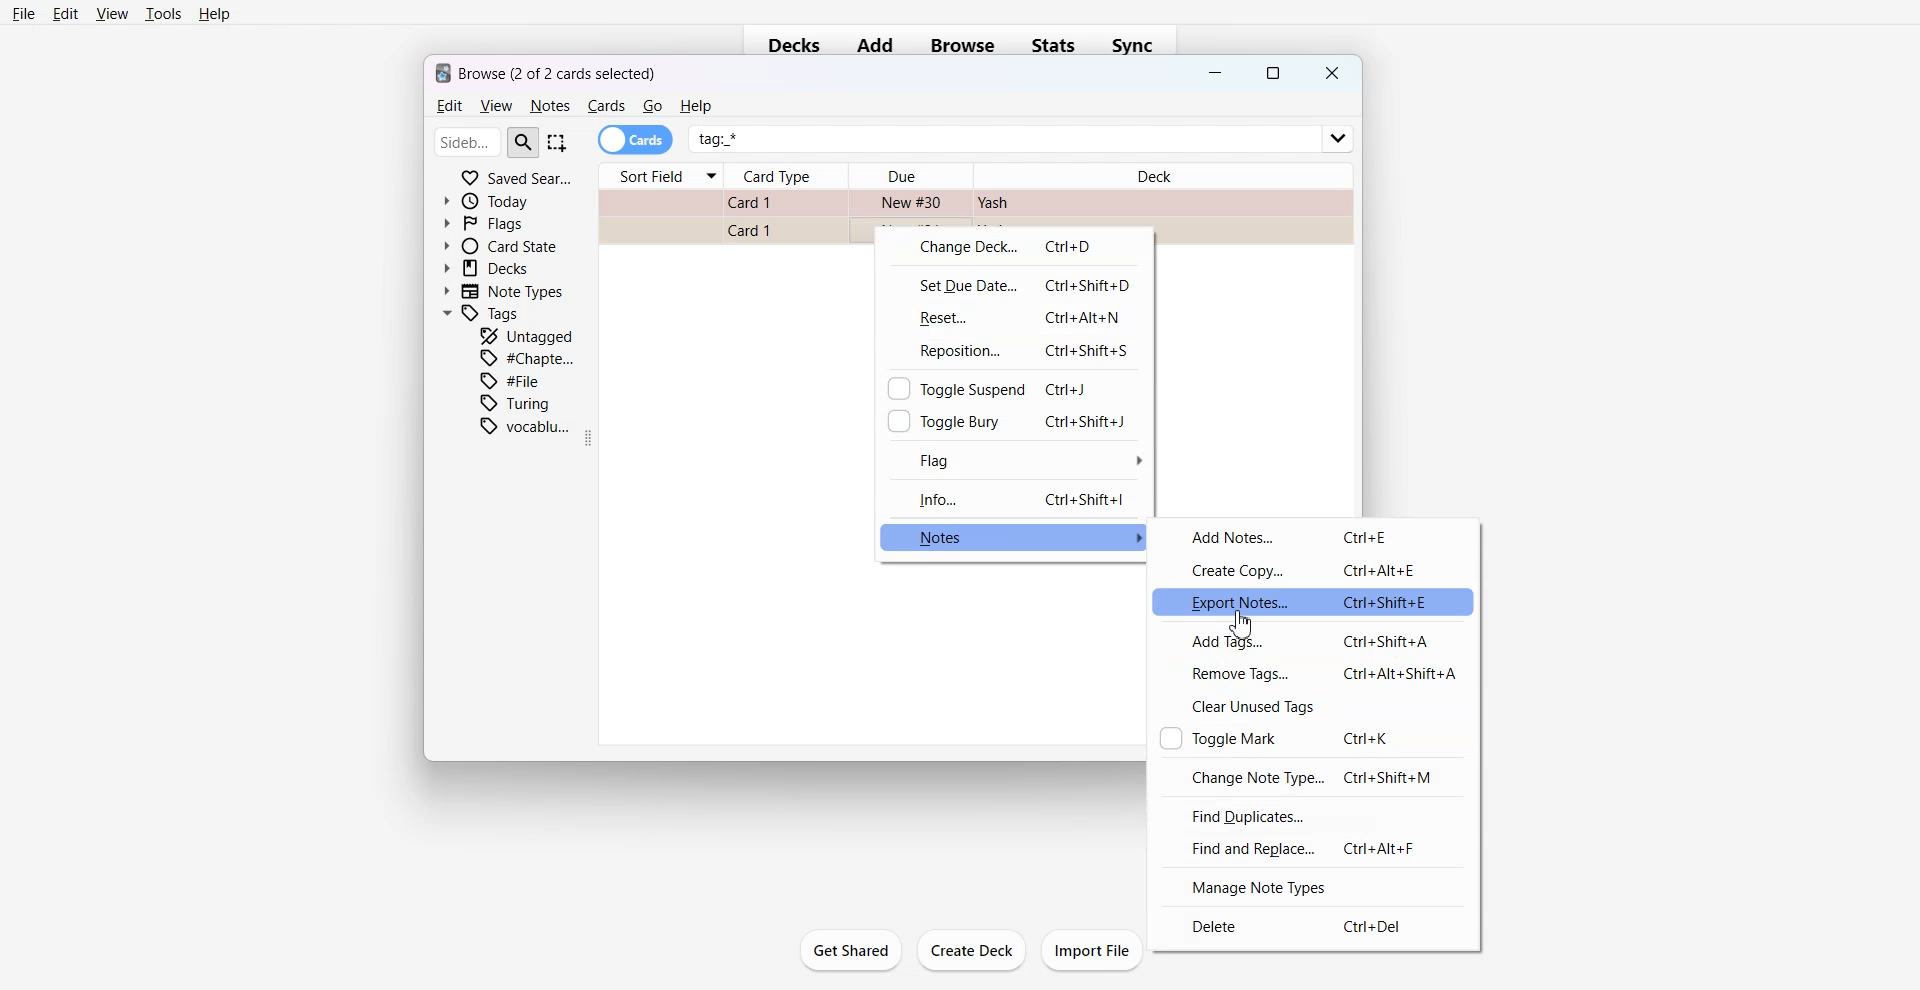 The image size is (1920, 990). Describe the element at coordinates (529, 357) in the screenshot. I see `Chapter` at that location.